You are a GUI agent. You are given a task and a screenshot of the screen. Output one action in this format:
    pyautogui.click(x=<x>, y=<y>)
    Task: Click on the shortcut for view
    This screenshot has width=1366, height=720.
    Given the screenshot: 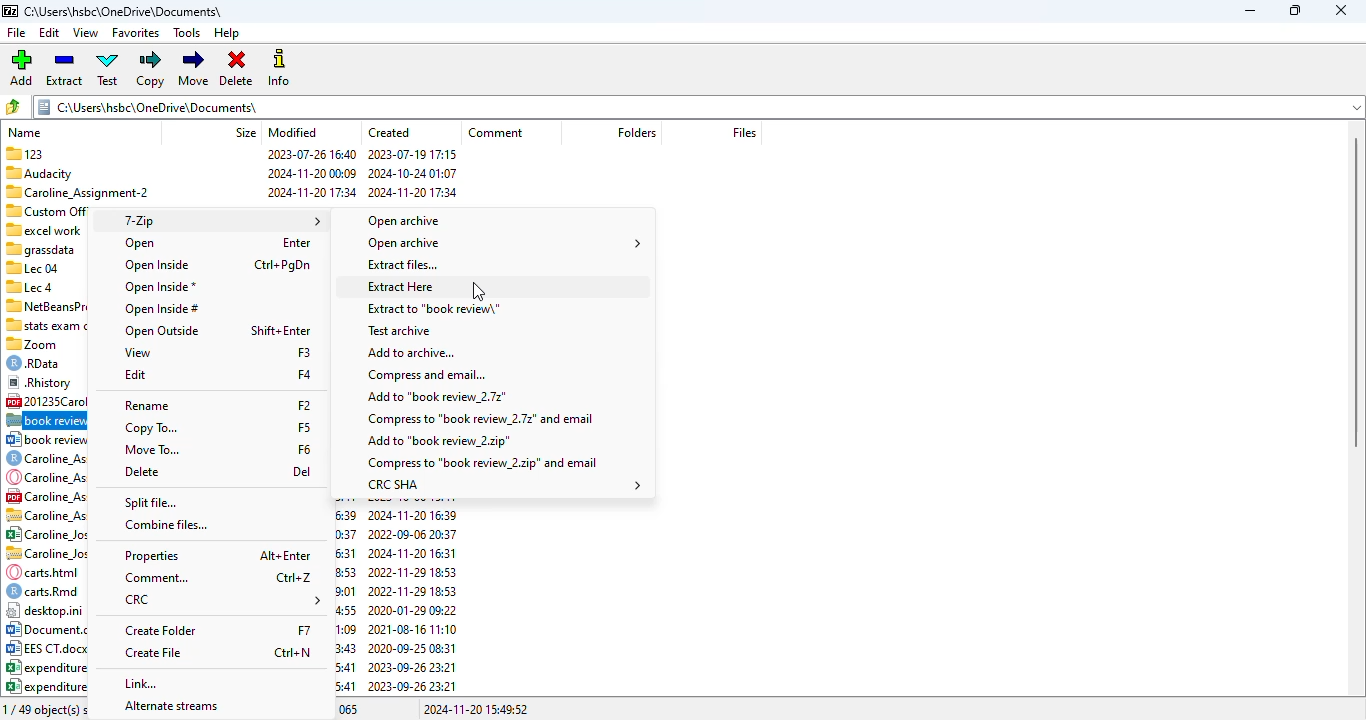 What is the action you would take?
    pyautogui.click(x=305, y=352)
    